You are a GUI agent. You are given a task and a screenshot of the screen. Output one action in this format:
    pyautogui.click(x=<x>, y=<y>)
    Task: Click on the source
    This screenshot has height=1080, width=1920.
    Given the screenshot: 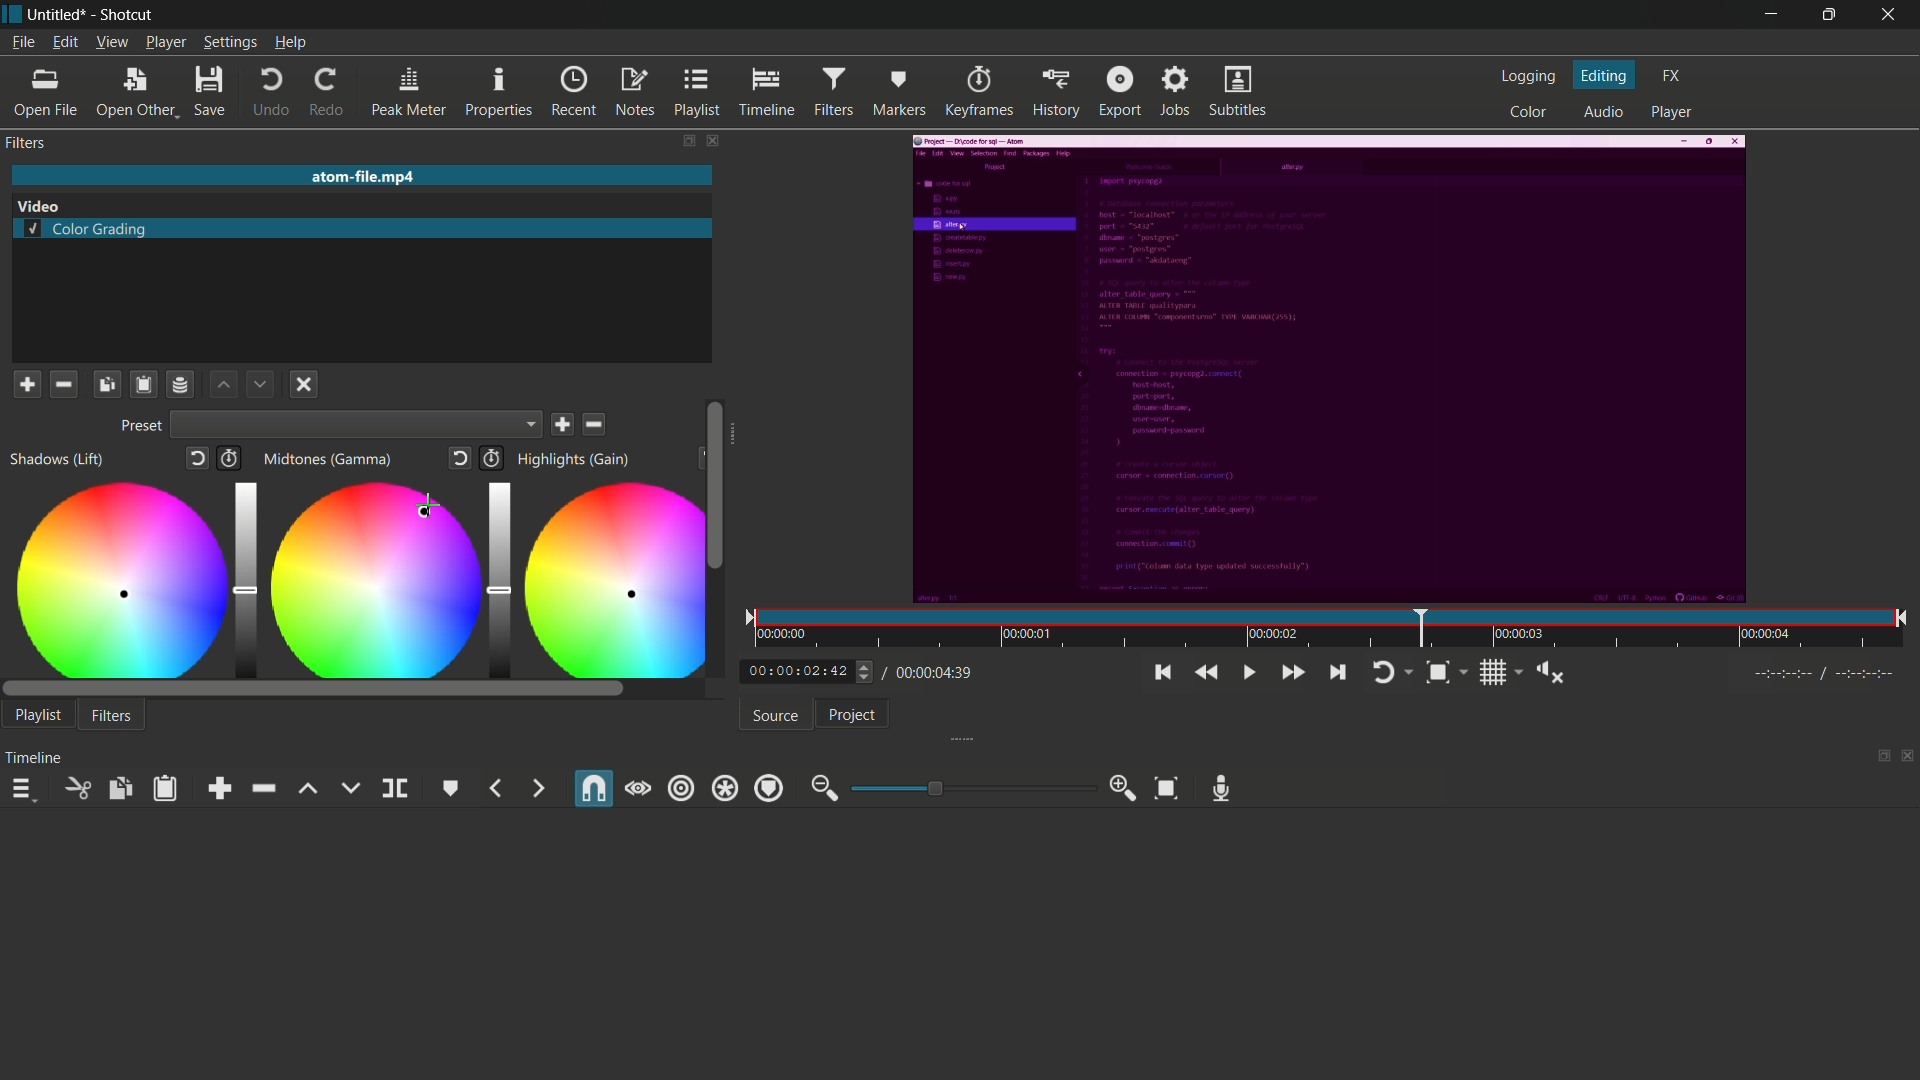 What is the action you would take?
    pyautogui.click(x=776, y=716)
    